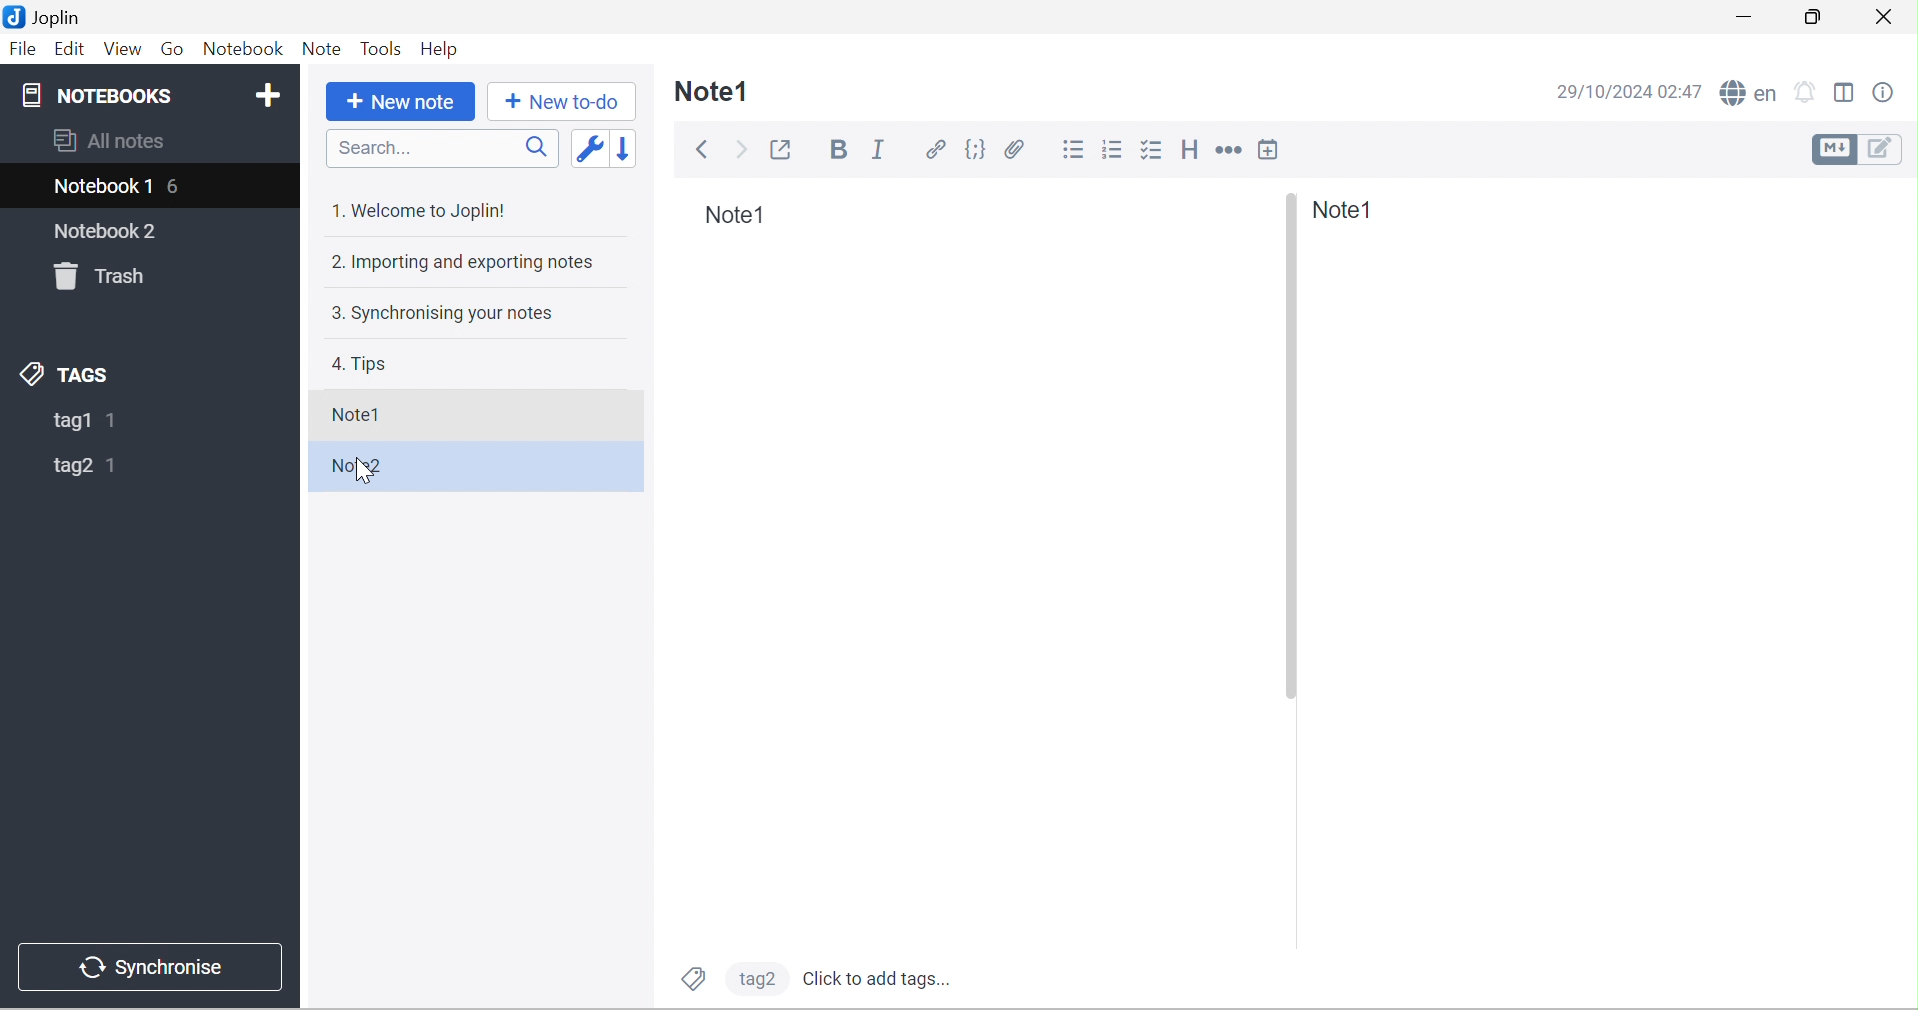  Describe the element at coordinates (69, 376) in the screenshot. I see `TAGS` at that location.